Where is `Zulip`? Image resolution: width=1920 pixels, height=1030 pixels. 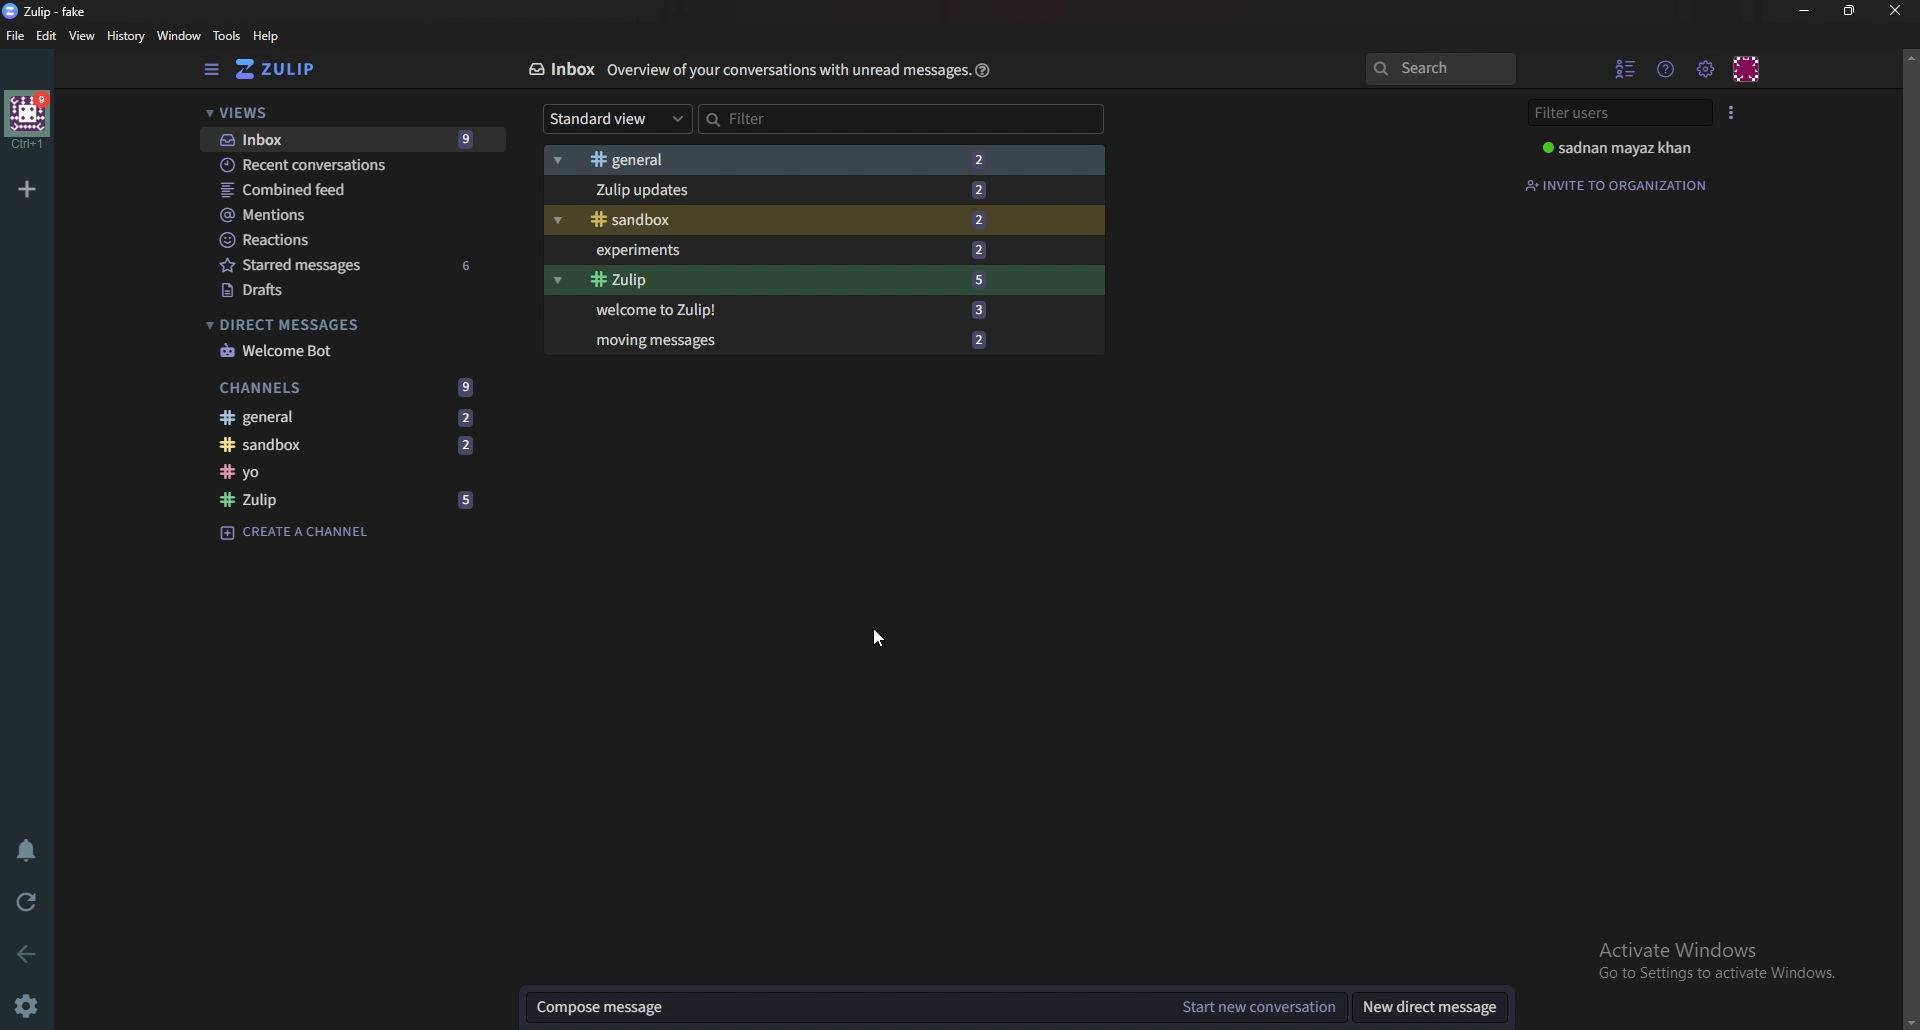 Zulip is located at coordinates (793, 280).